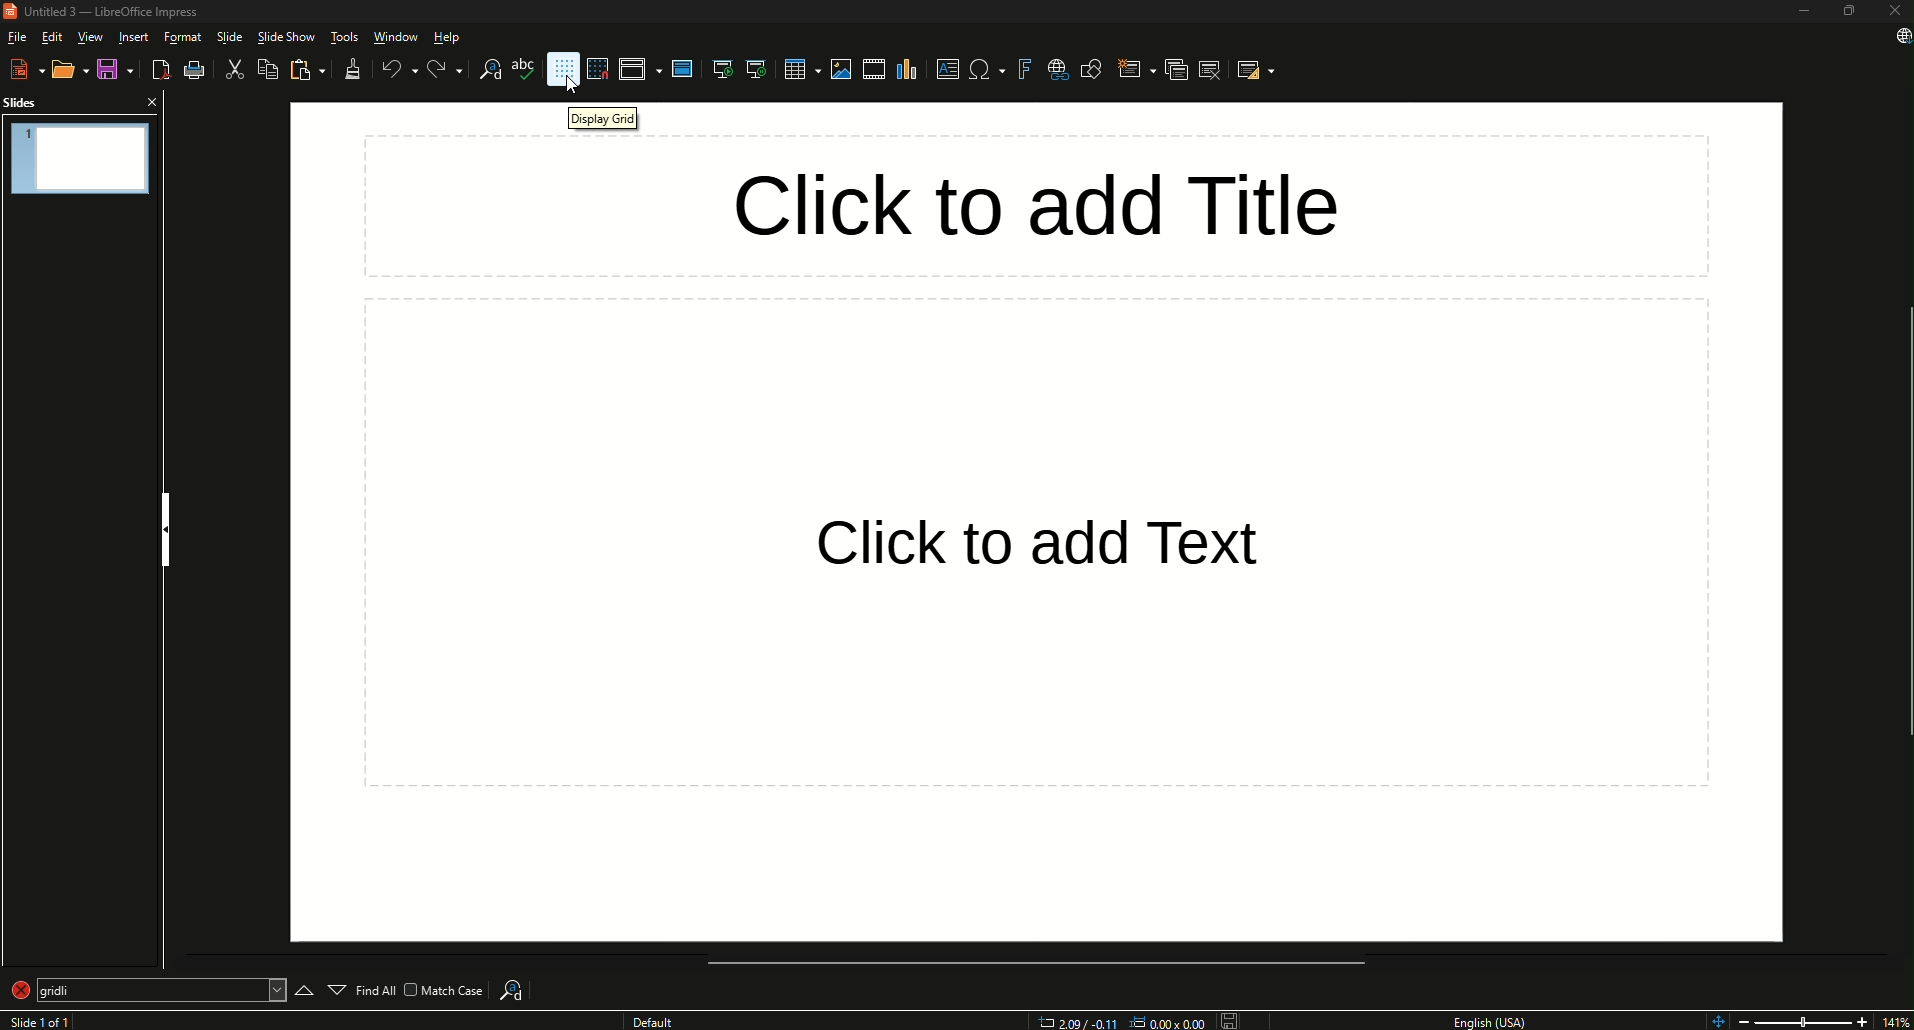 This screenshot has height=1030, width=1914. I want to click on Snap to grid, so click(602, 68).